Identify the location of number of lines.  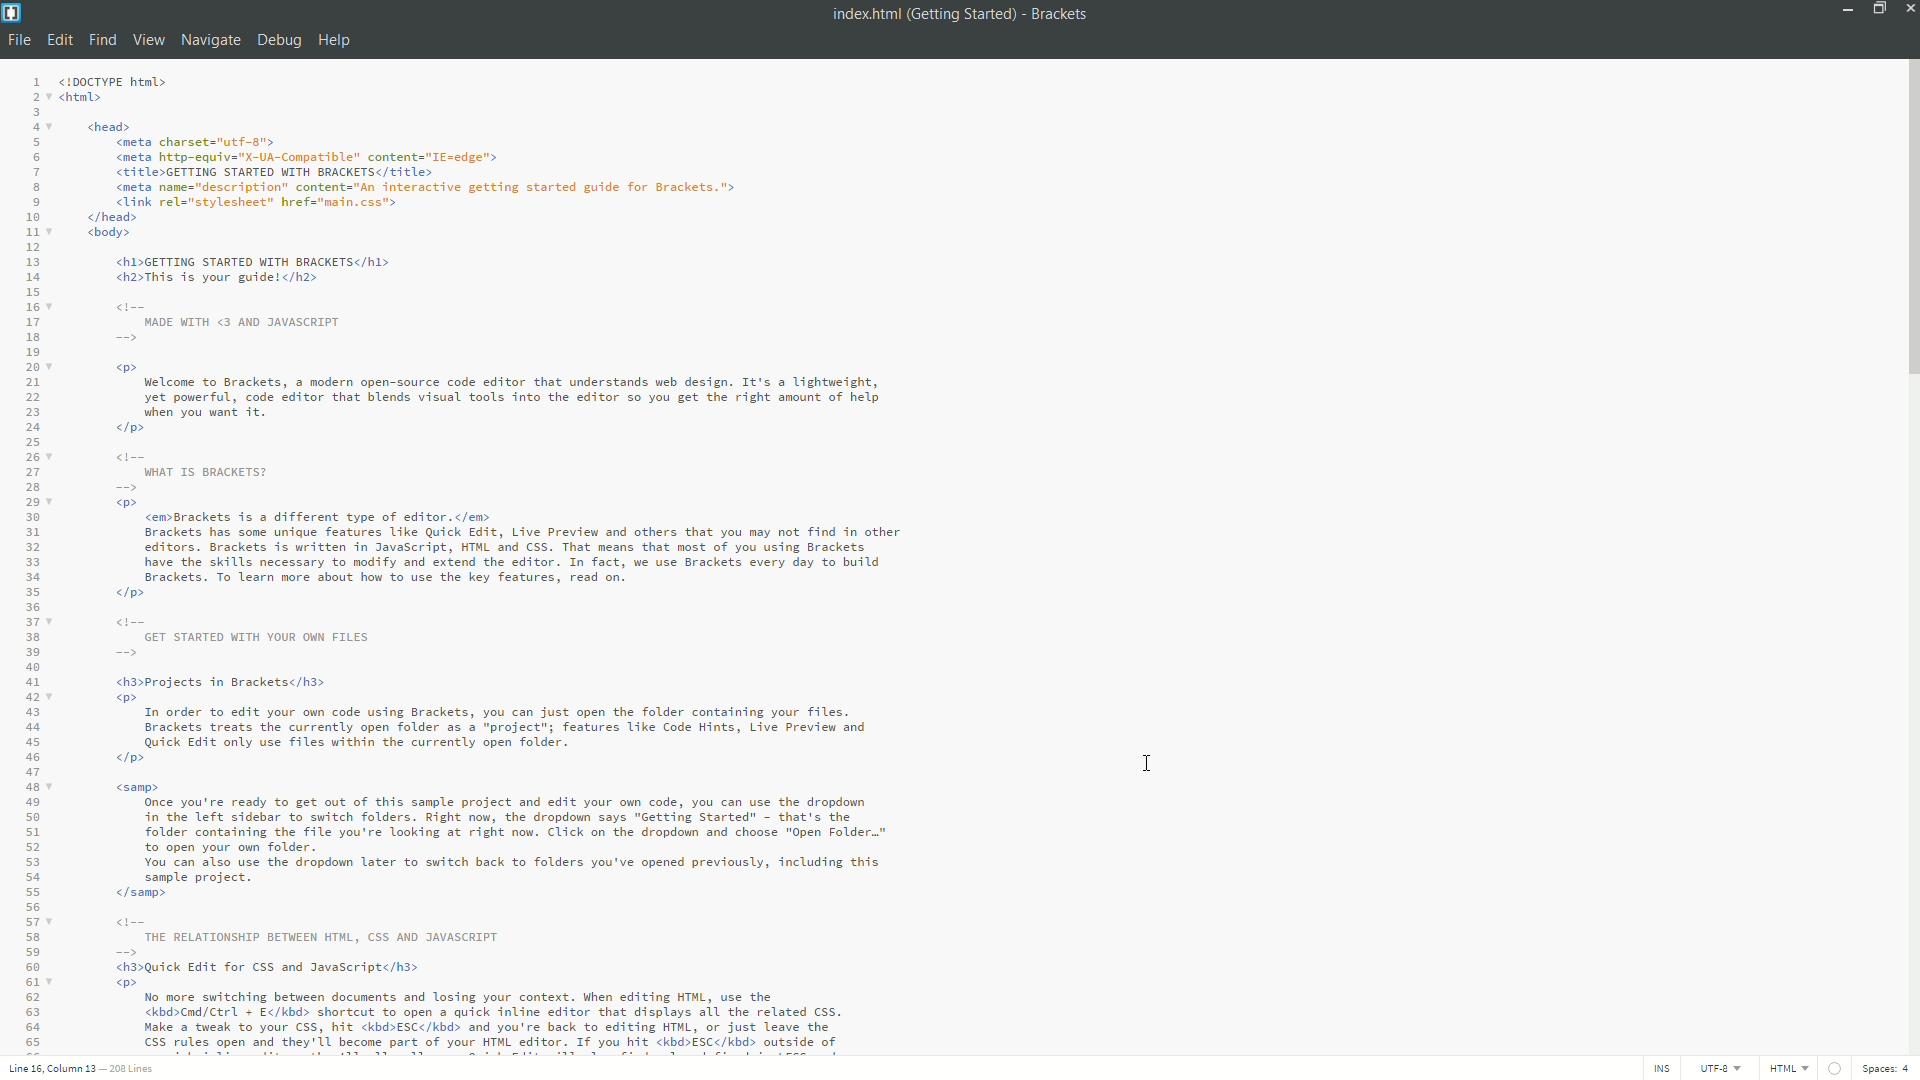
(134, 1071).